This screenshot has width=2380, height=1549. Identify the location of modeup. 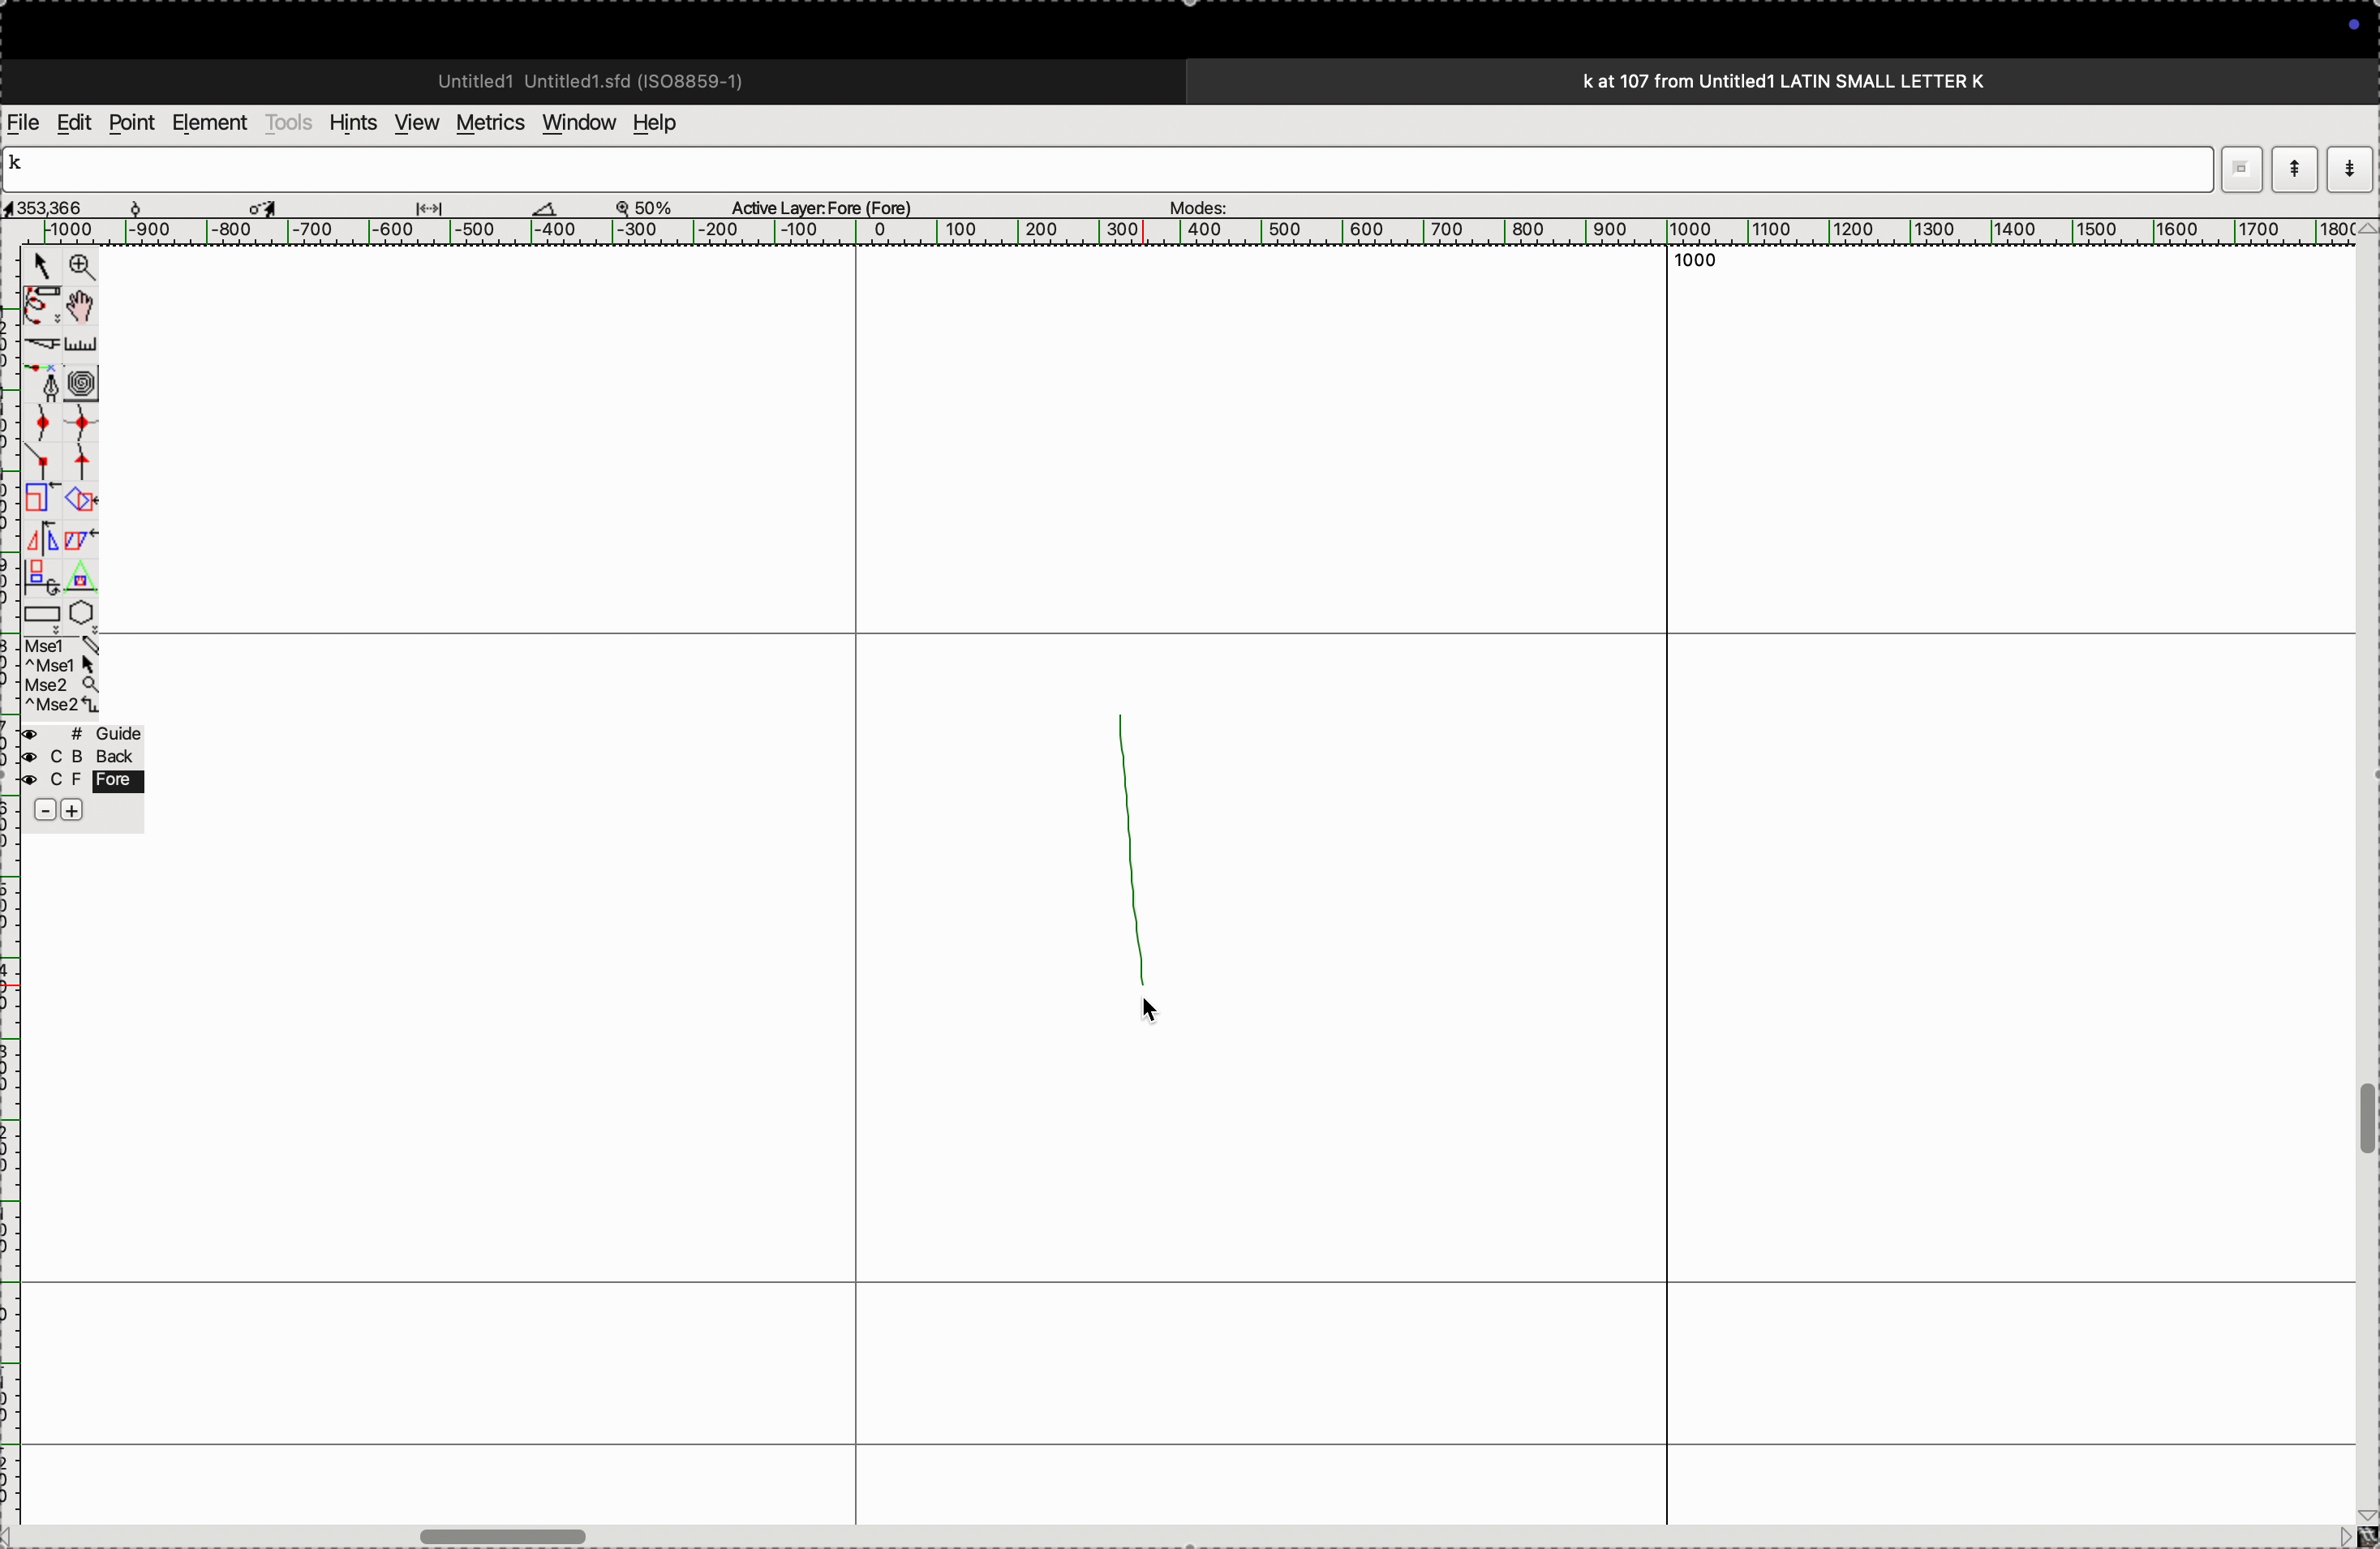
(2294, 168).